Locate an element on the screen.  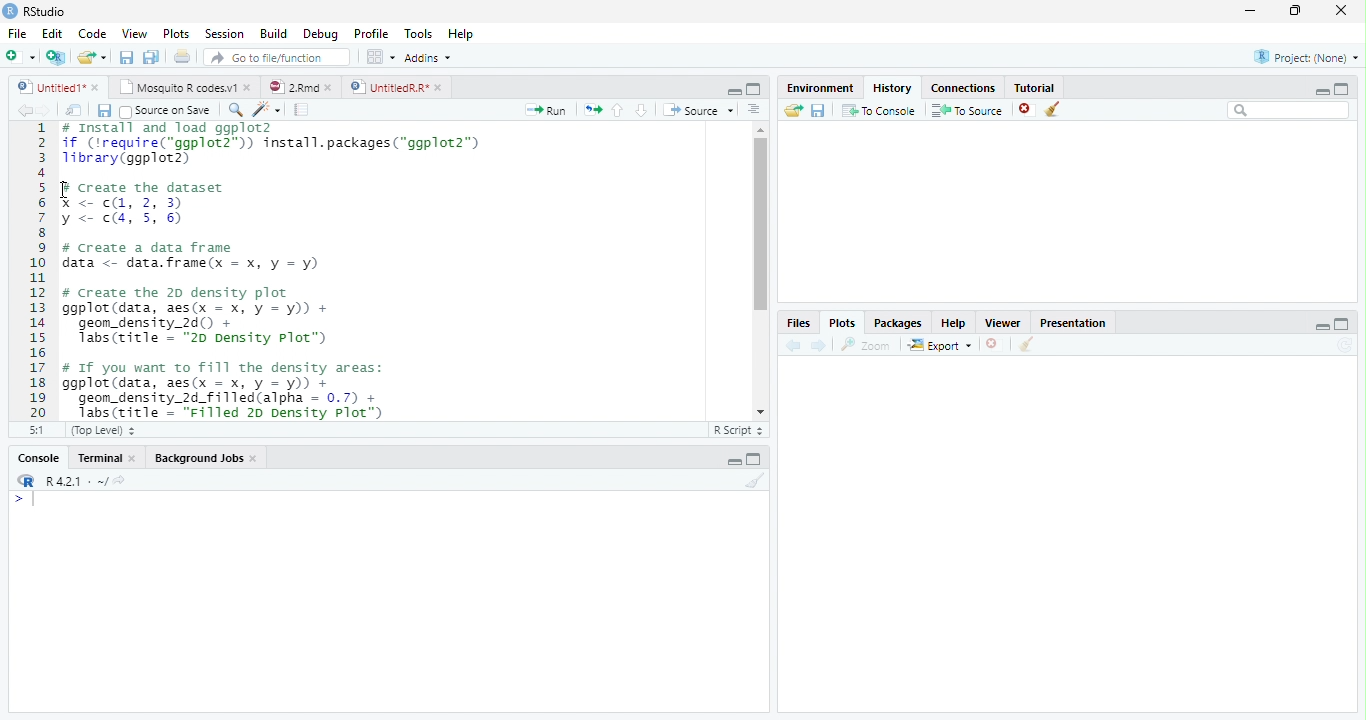
Source on Save is located at coordinates (163, 111).